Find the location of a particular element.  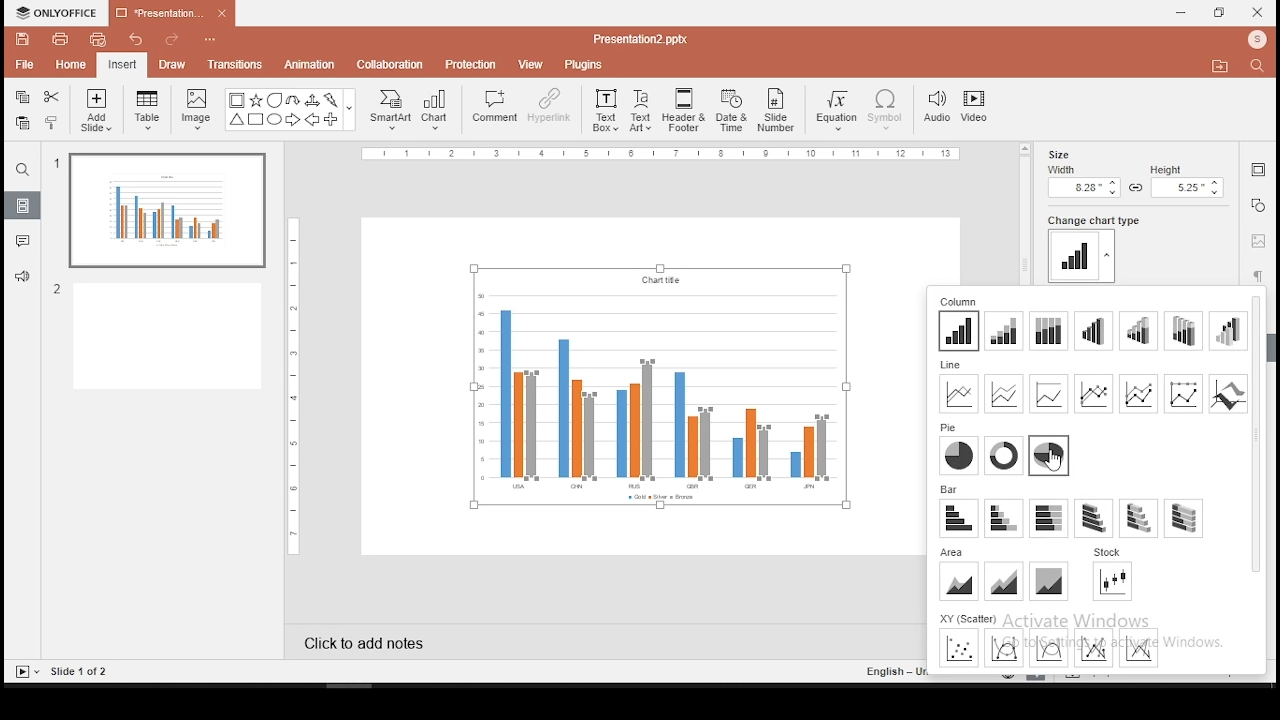

slide 1 is located at coordinates (164, 212).